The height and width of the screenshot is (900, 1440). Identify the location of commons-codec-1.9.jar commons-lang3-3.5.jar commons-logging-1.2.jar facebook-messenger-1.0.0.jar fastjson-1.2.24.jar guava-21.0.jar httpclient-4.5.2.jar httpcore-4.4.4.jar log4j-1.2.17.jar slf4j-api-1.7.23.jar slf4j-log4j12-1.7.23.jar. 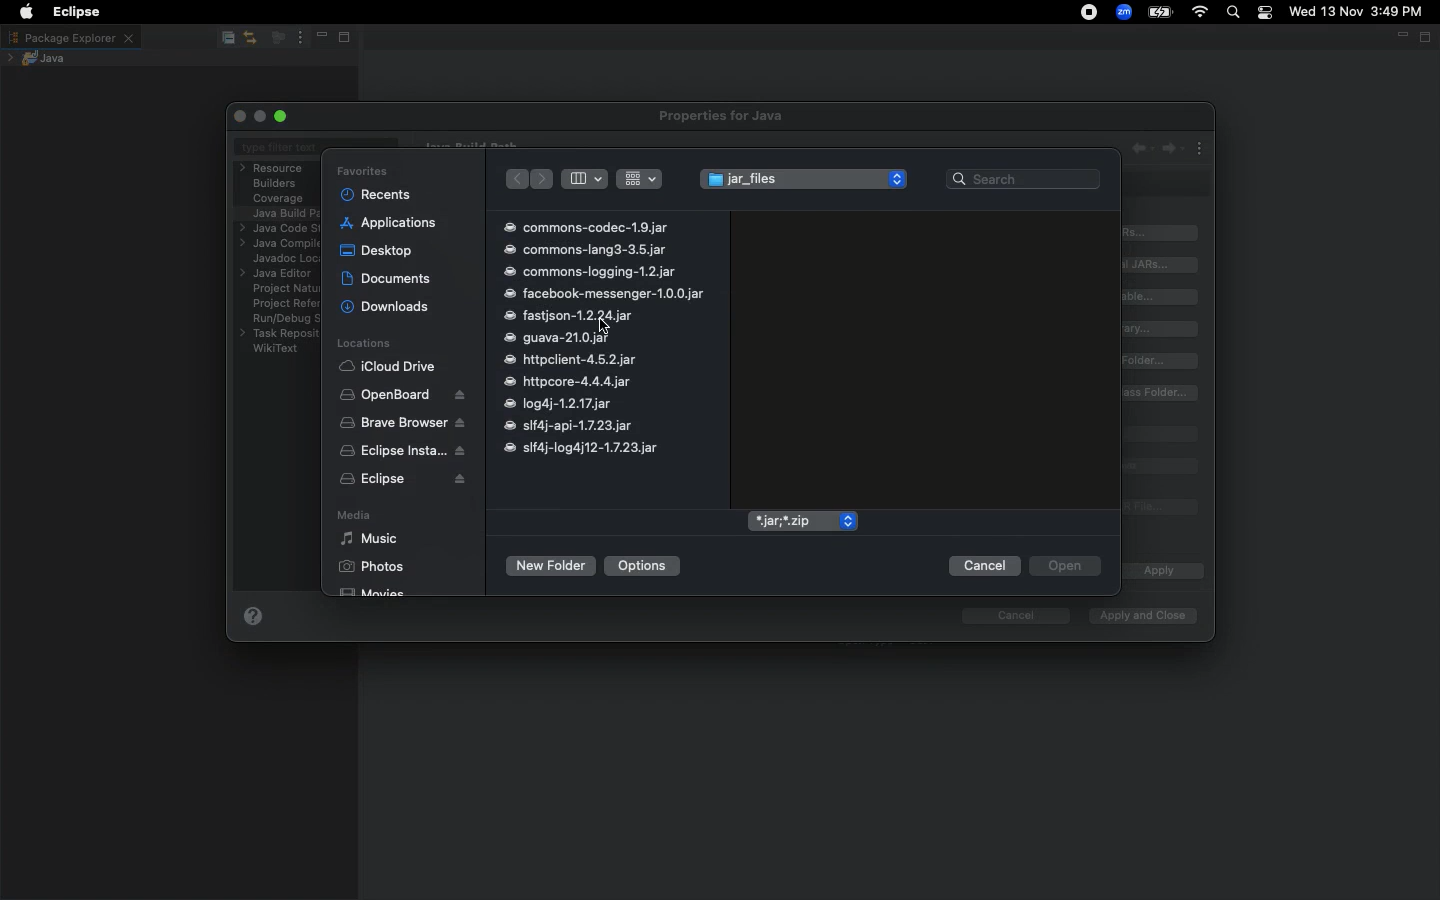
(603, 338).